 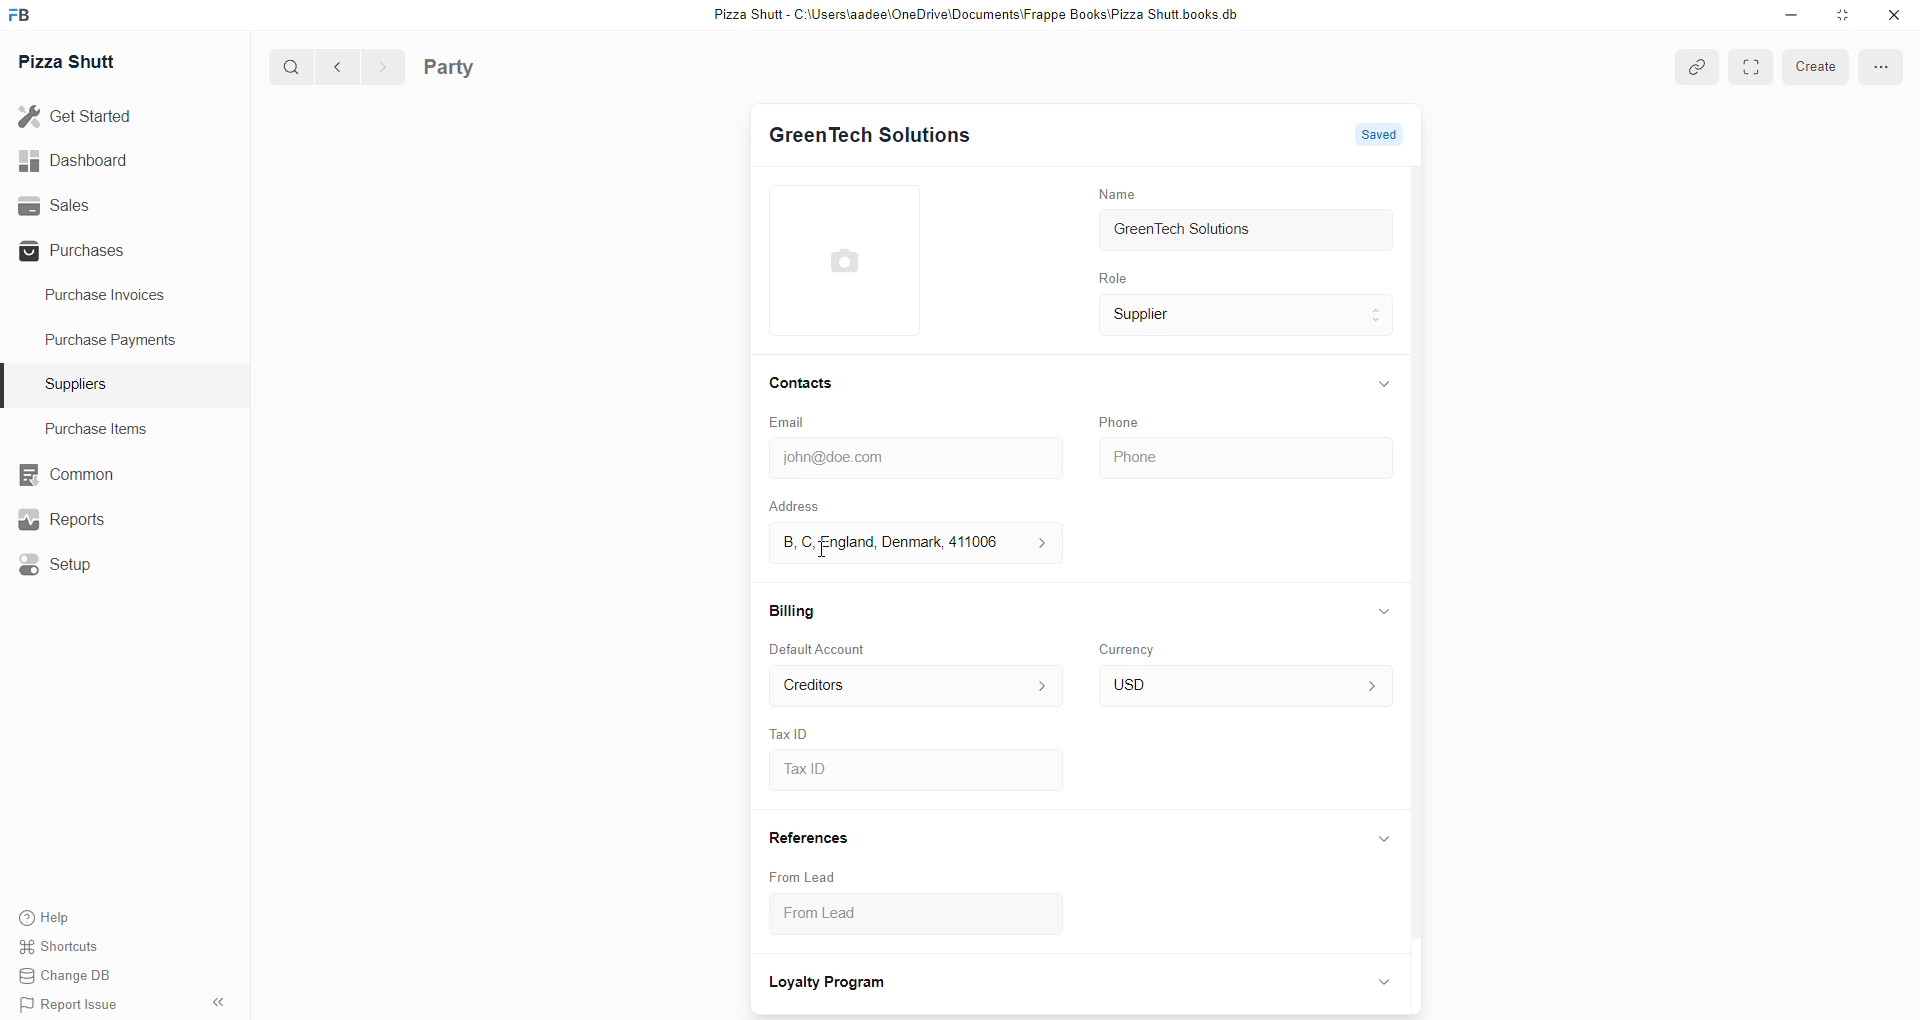 I want to click on Pizza Shutt, so click(x=74, y=62).